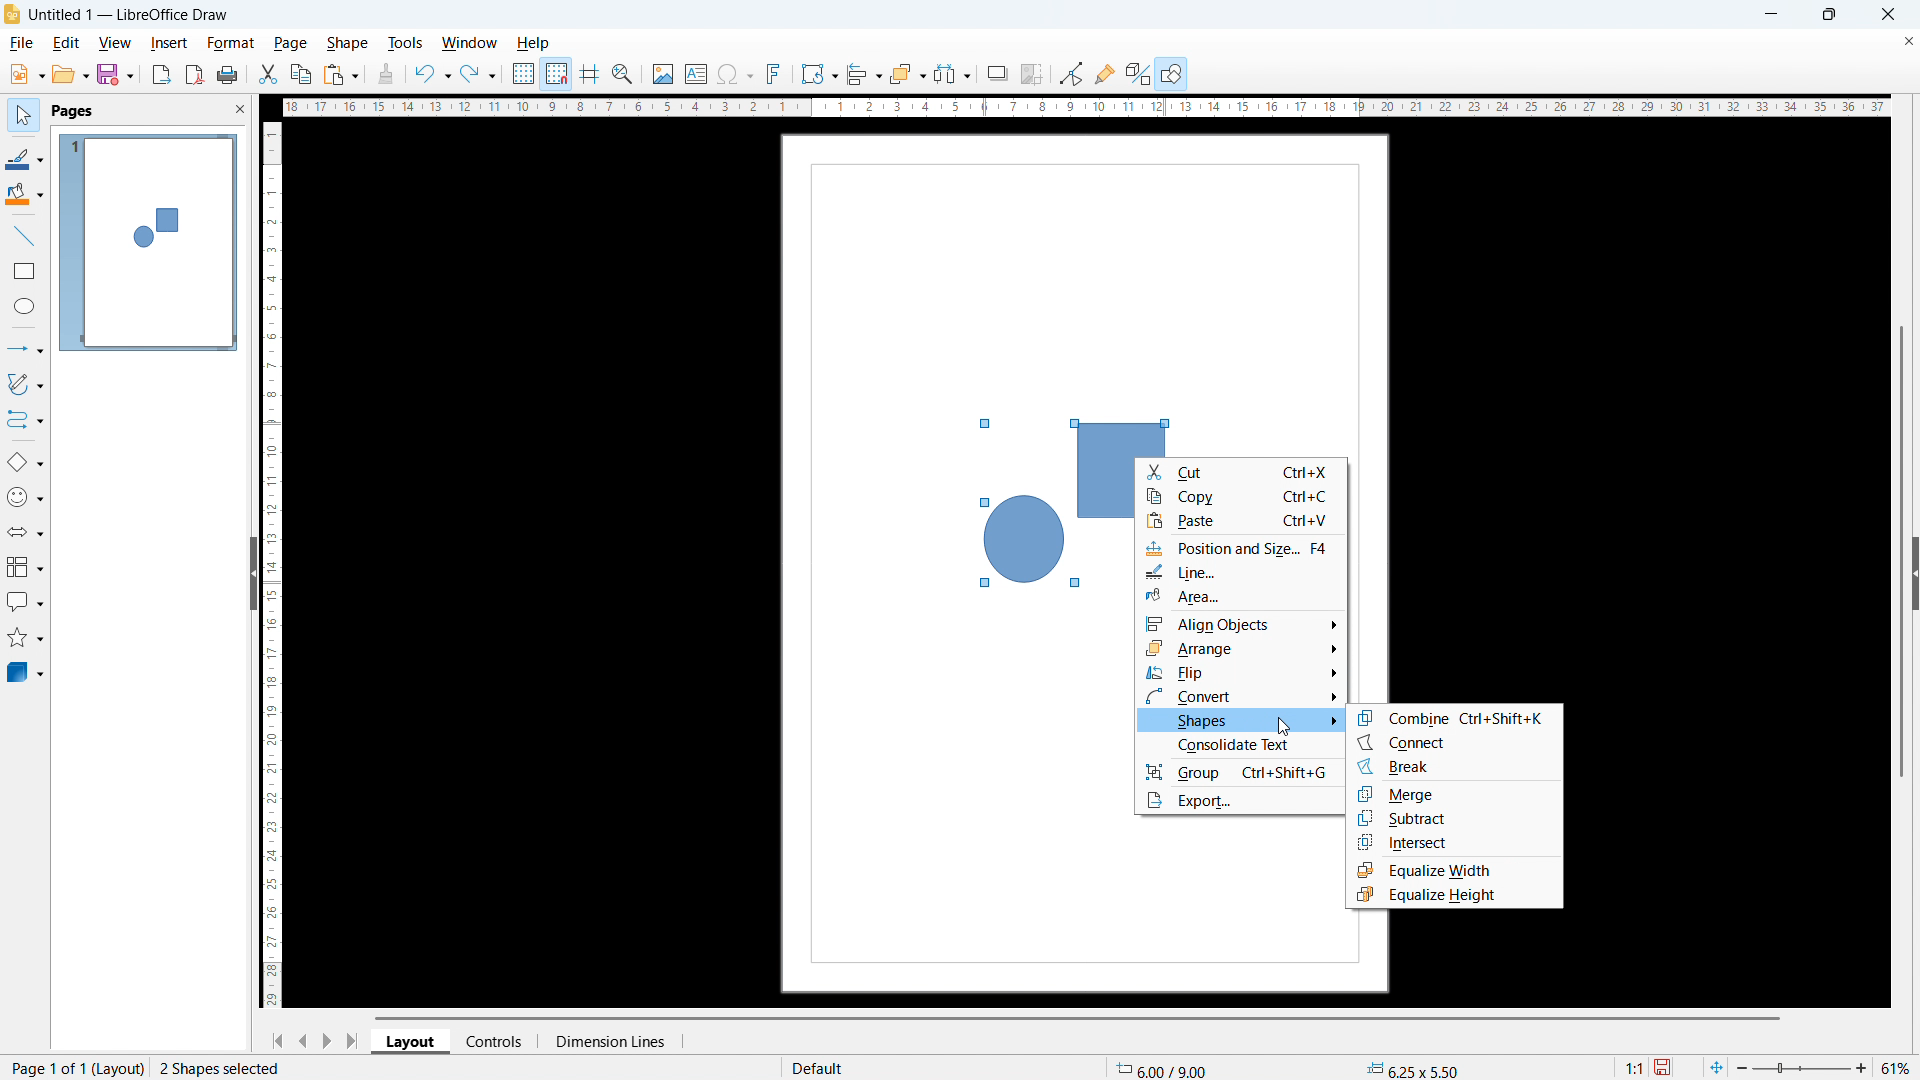  Describe the element at coordinates (591, 73) in the screenshot. I see `guidelines while moving` at that location.